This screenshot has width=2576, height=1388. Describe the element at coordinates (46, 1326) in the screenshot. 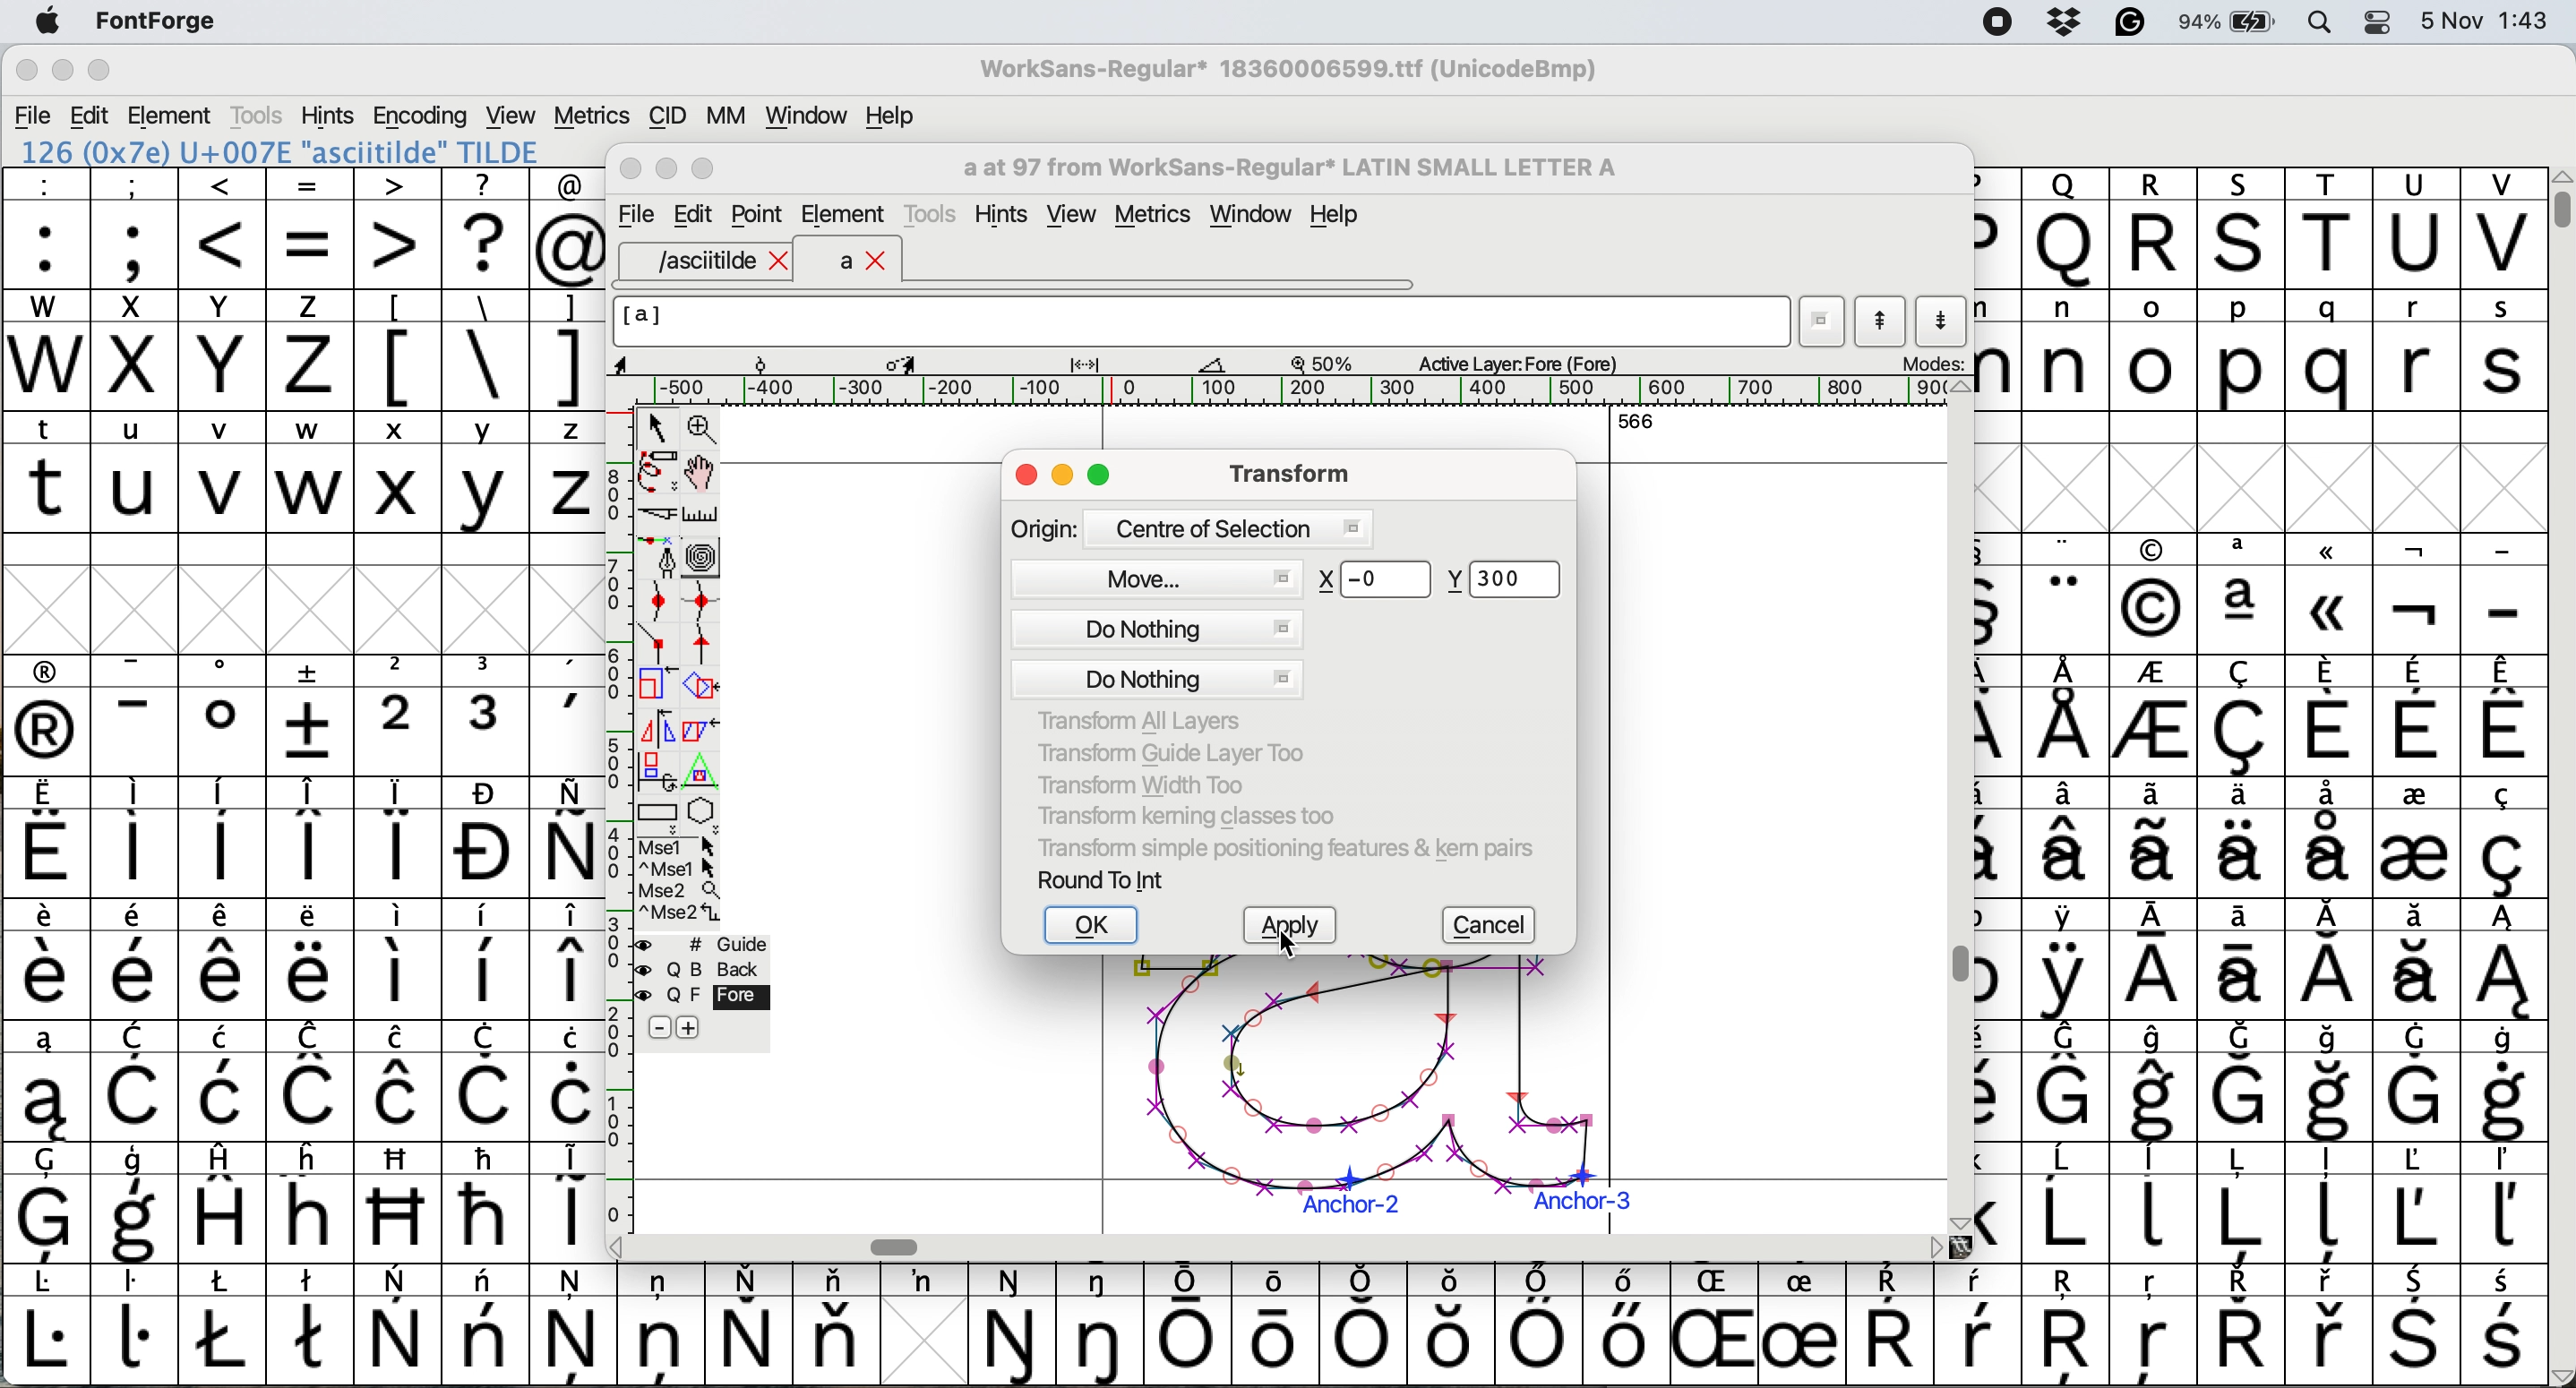

I see `symbol` at that location.